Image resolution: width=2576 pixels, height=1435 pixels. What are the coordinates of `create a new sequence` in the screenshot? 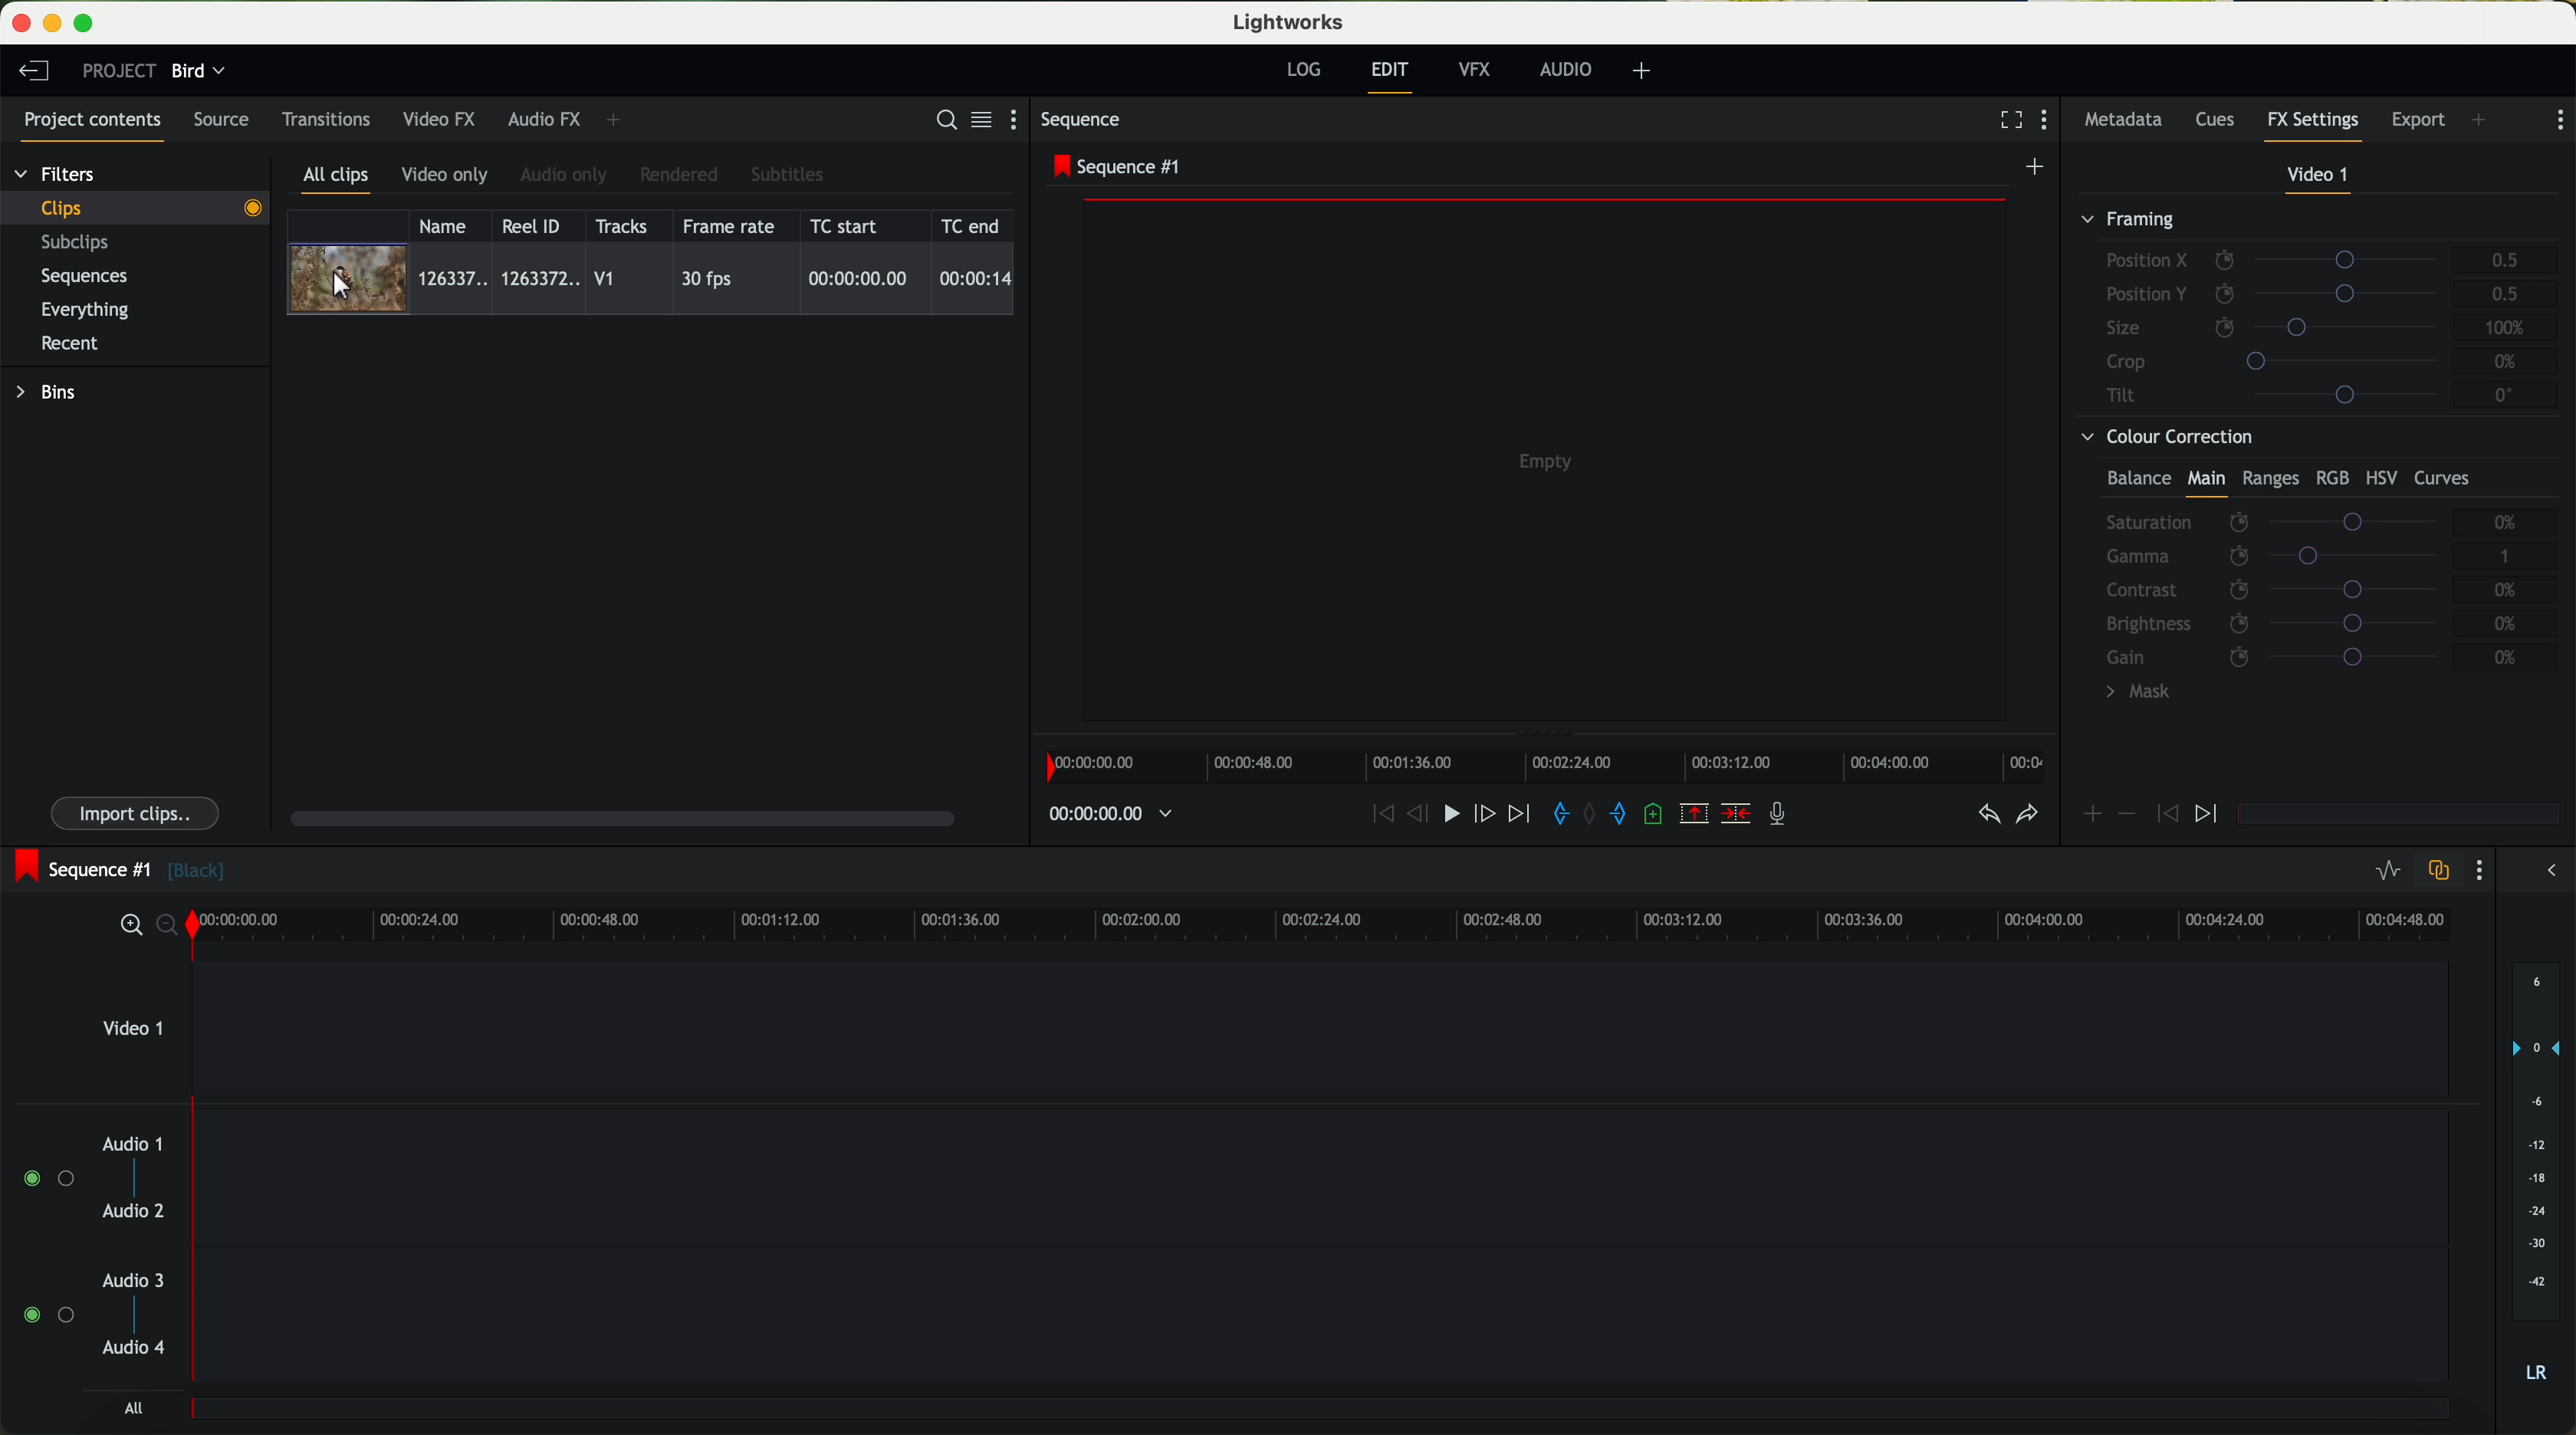 It's located at (2038, 168).